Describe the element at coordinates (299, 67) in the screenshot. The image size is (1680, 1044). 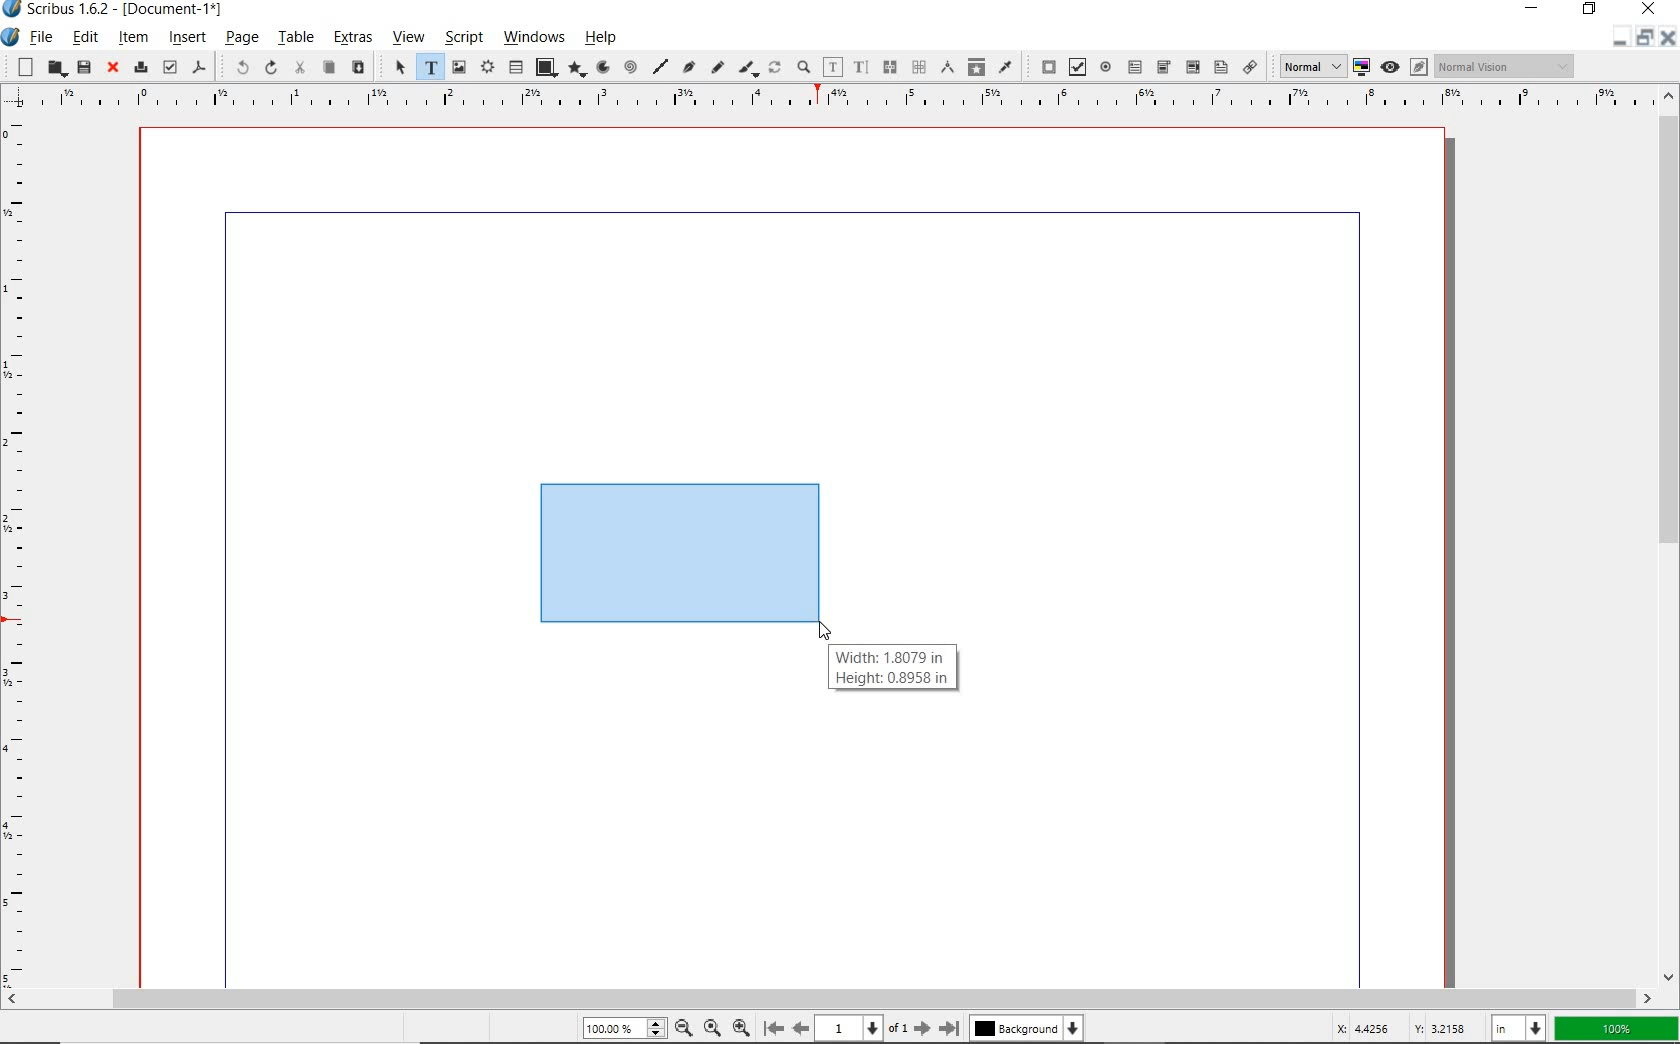
I see `cut` at that location.